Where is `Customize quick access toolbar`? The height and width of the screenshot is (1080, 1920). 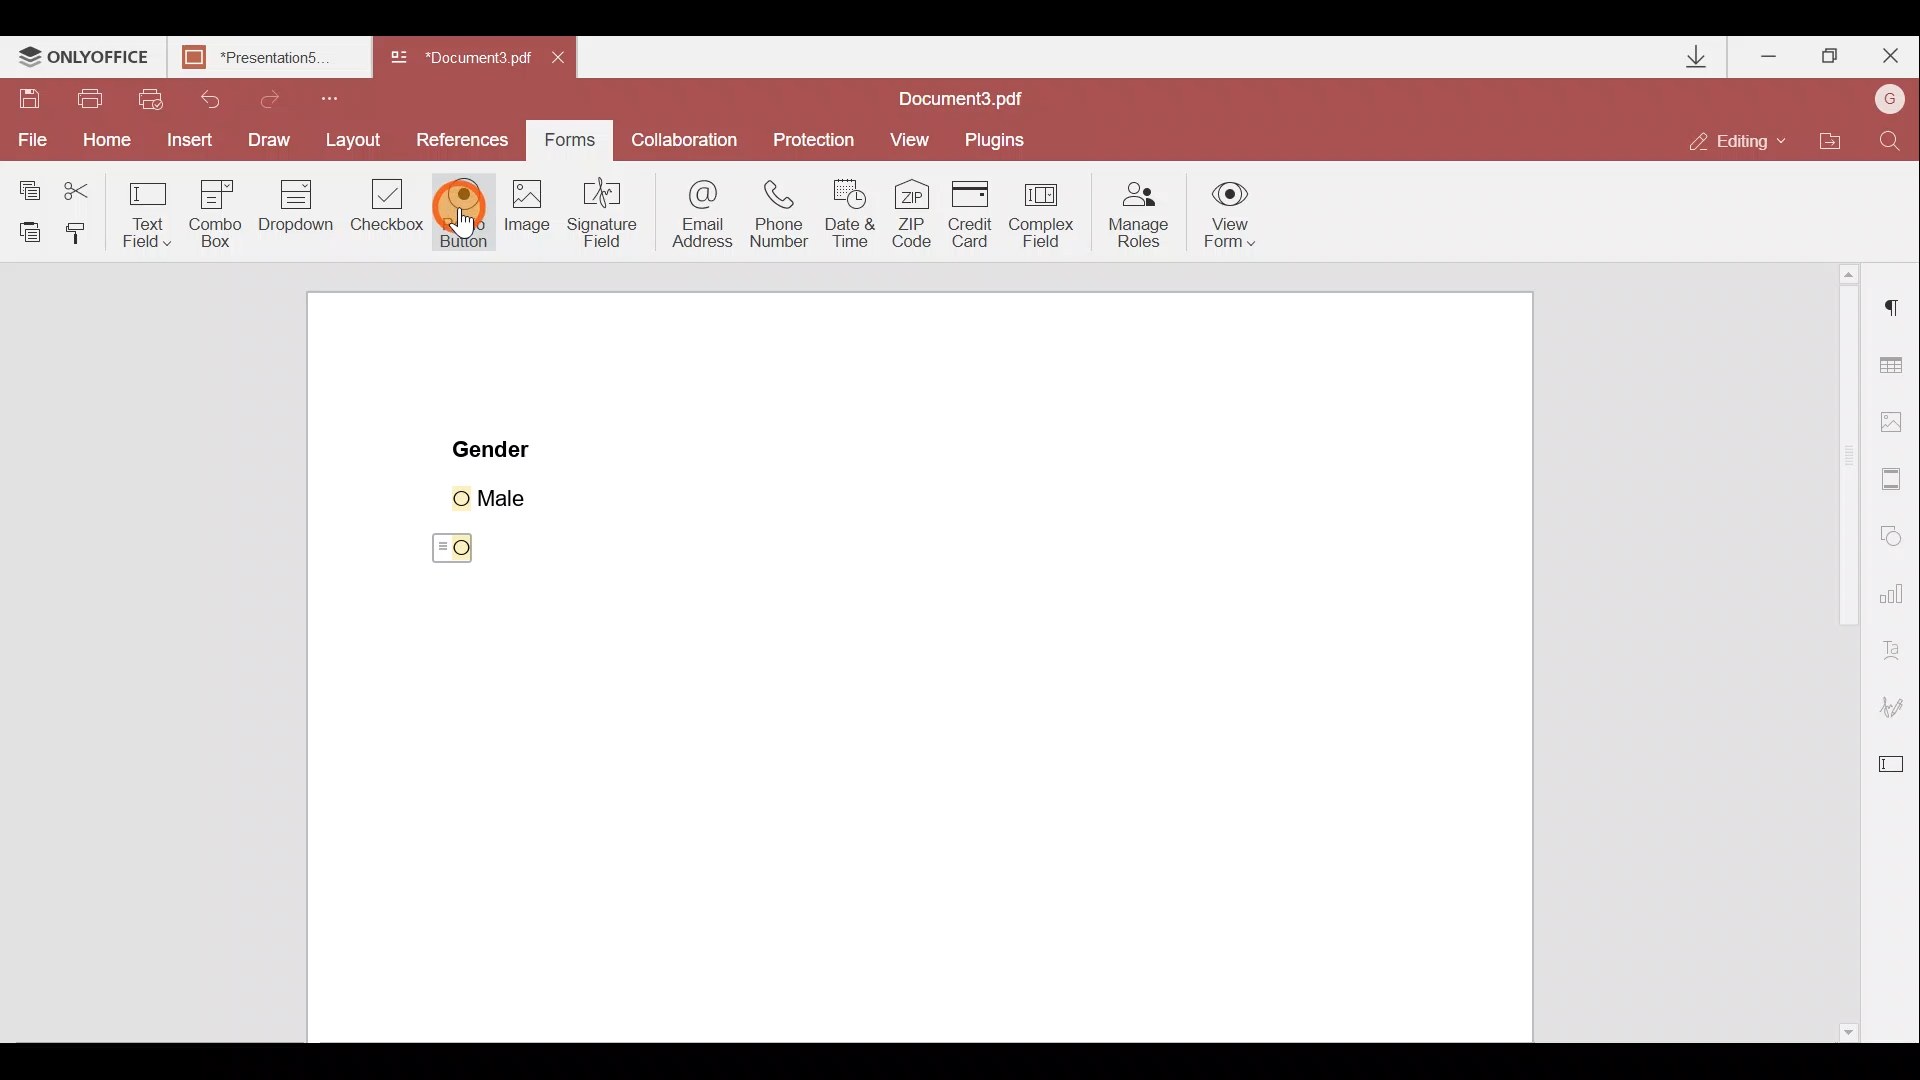 Customize quick access toolbar is located at coordinates (342, 96).